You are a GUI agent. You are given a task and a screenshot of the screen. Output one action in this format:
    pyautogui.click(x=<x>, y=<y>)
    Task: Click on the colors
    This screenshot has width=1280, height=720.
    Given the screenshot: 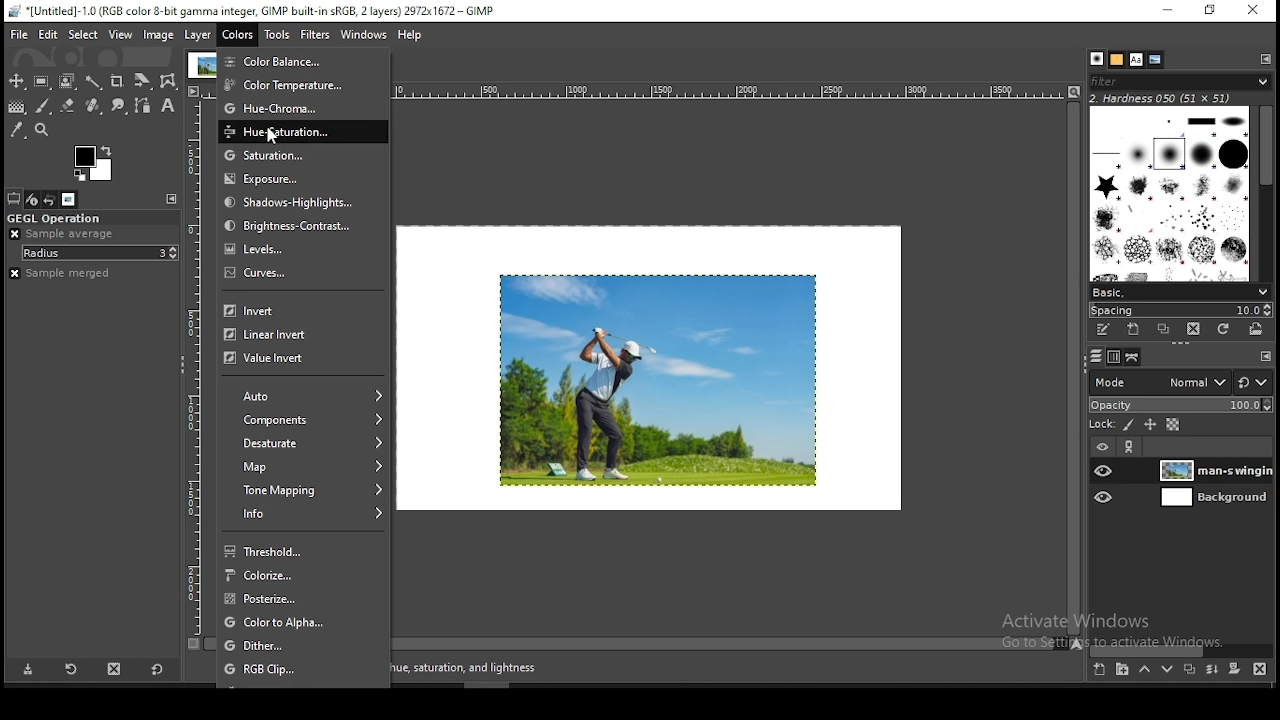 What is the action you would take?
    pyautogui.click(x=95, y=161)
    